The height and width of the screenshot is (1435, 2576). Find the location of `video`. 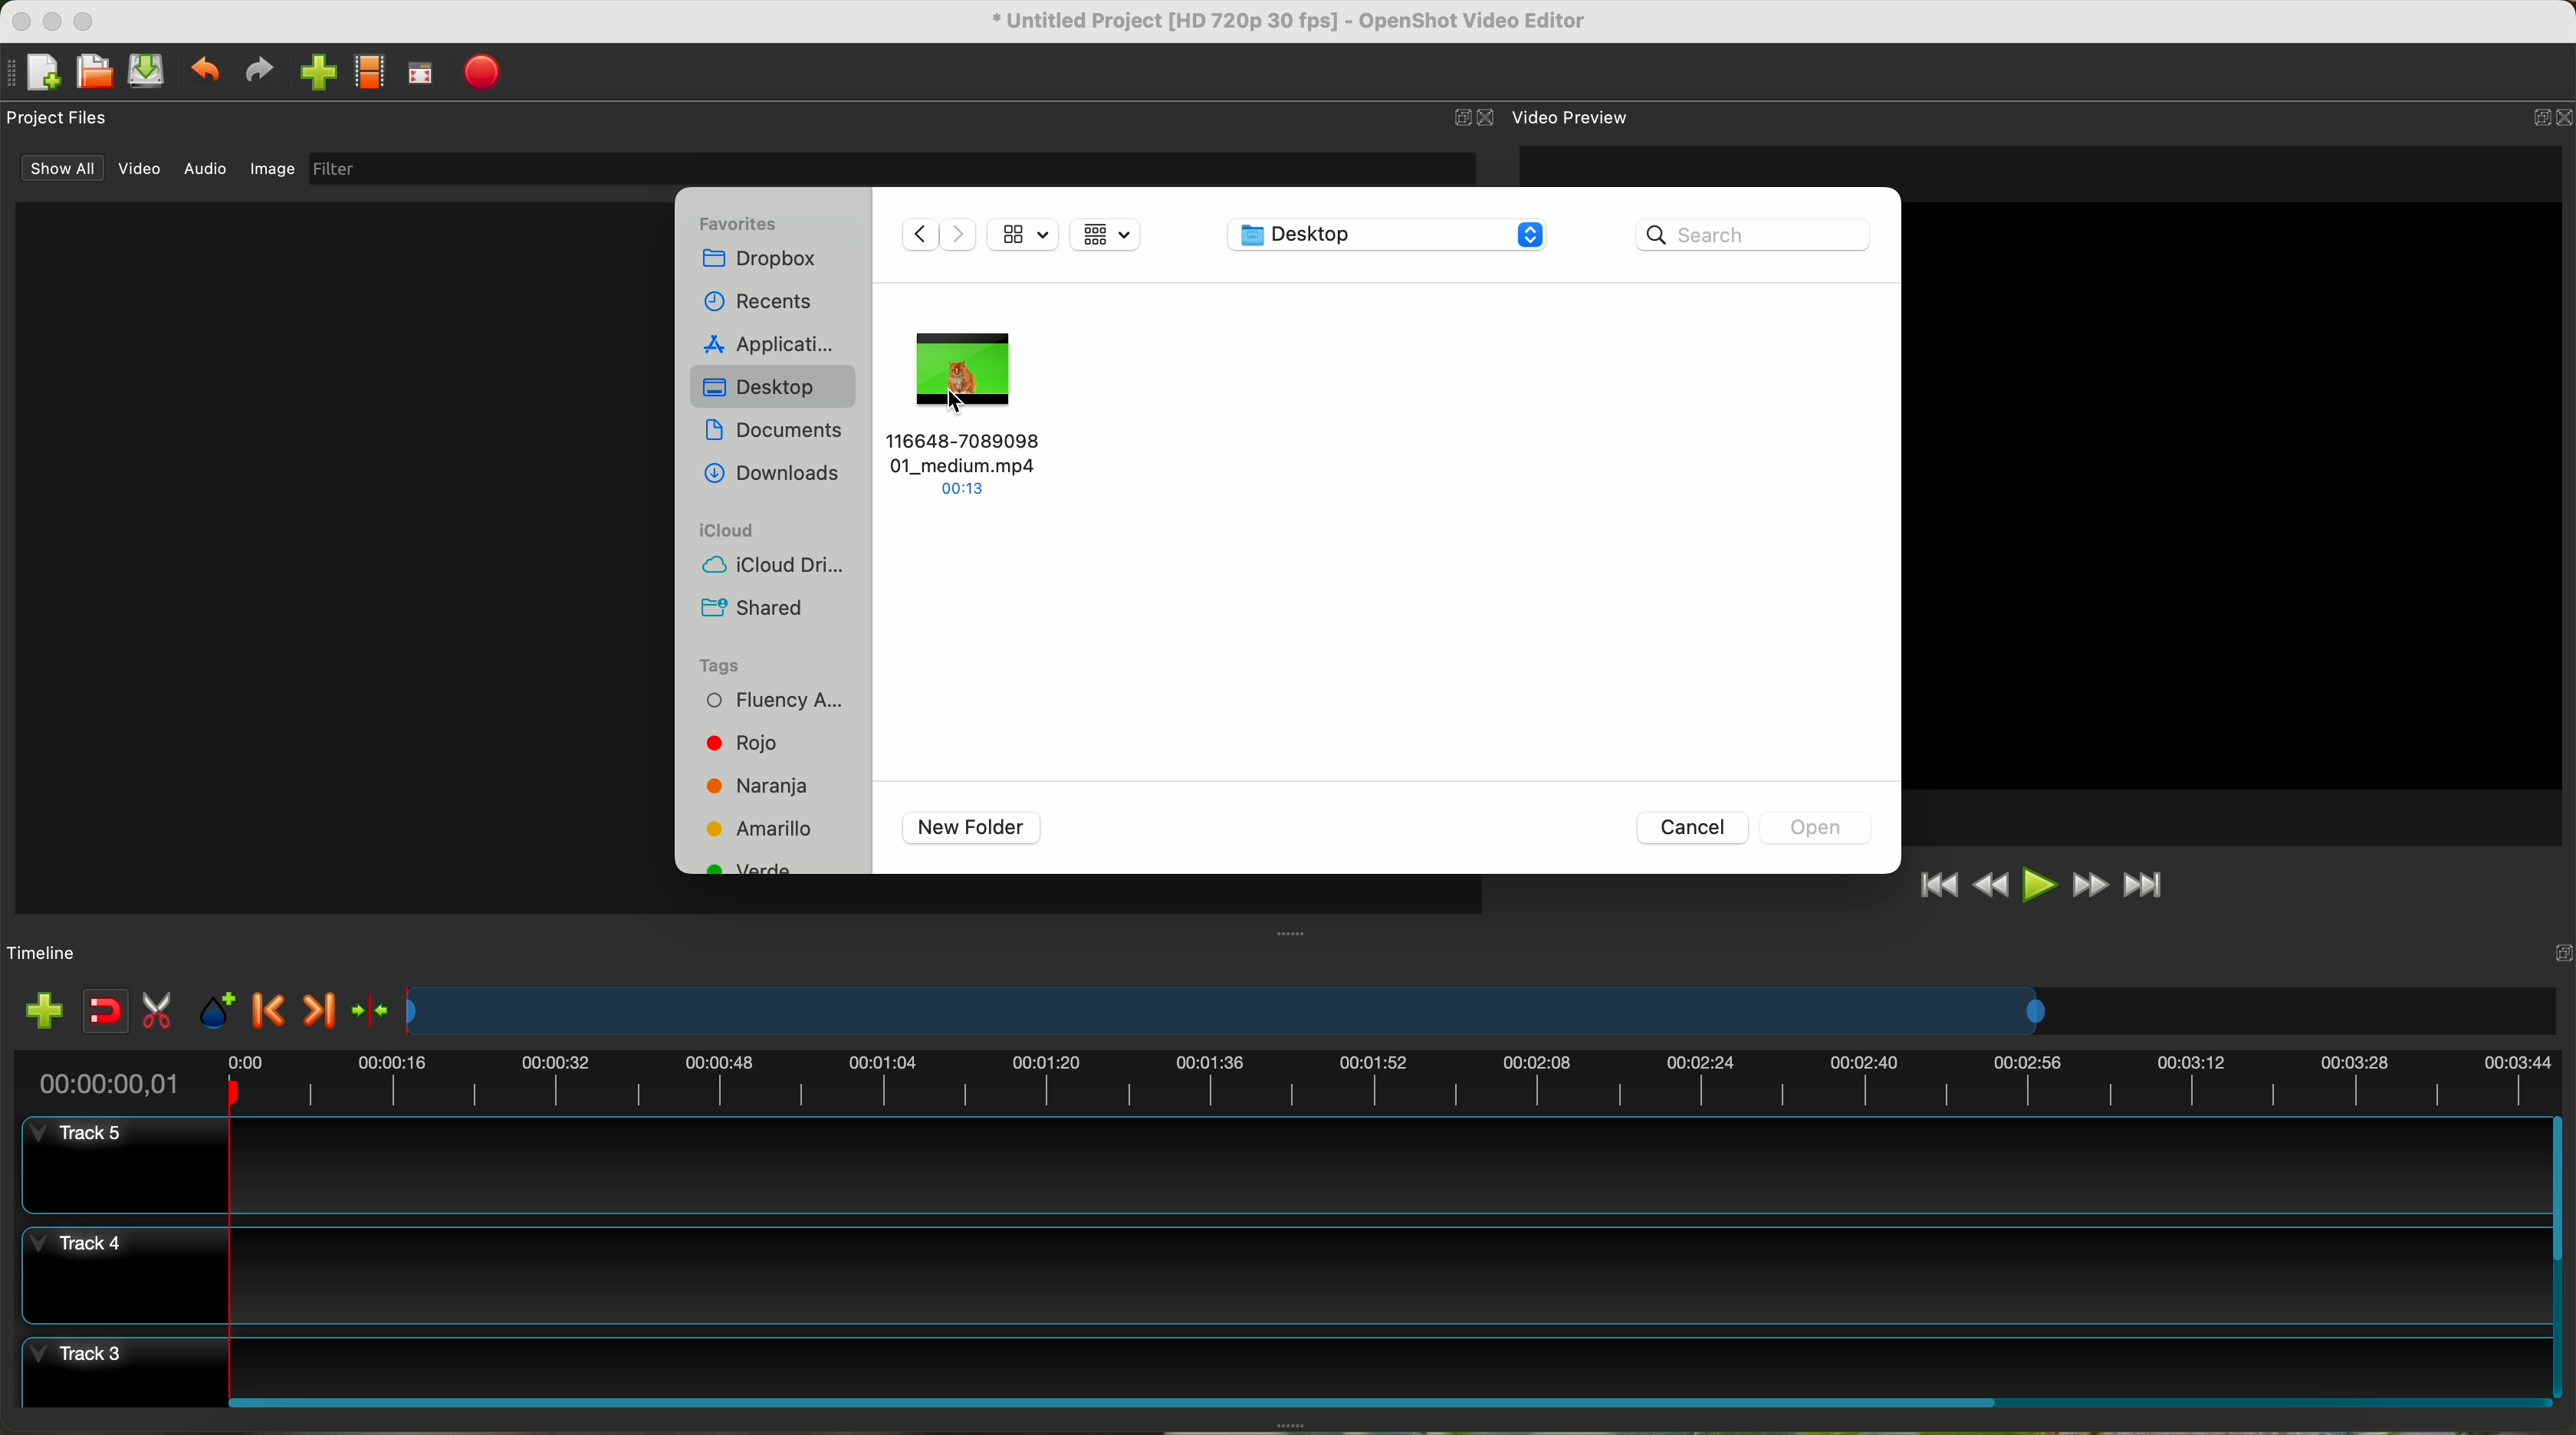

video is located at coordinates (141, 169).